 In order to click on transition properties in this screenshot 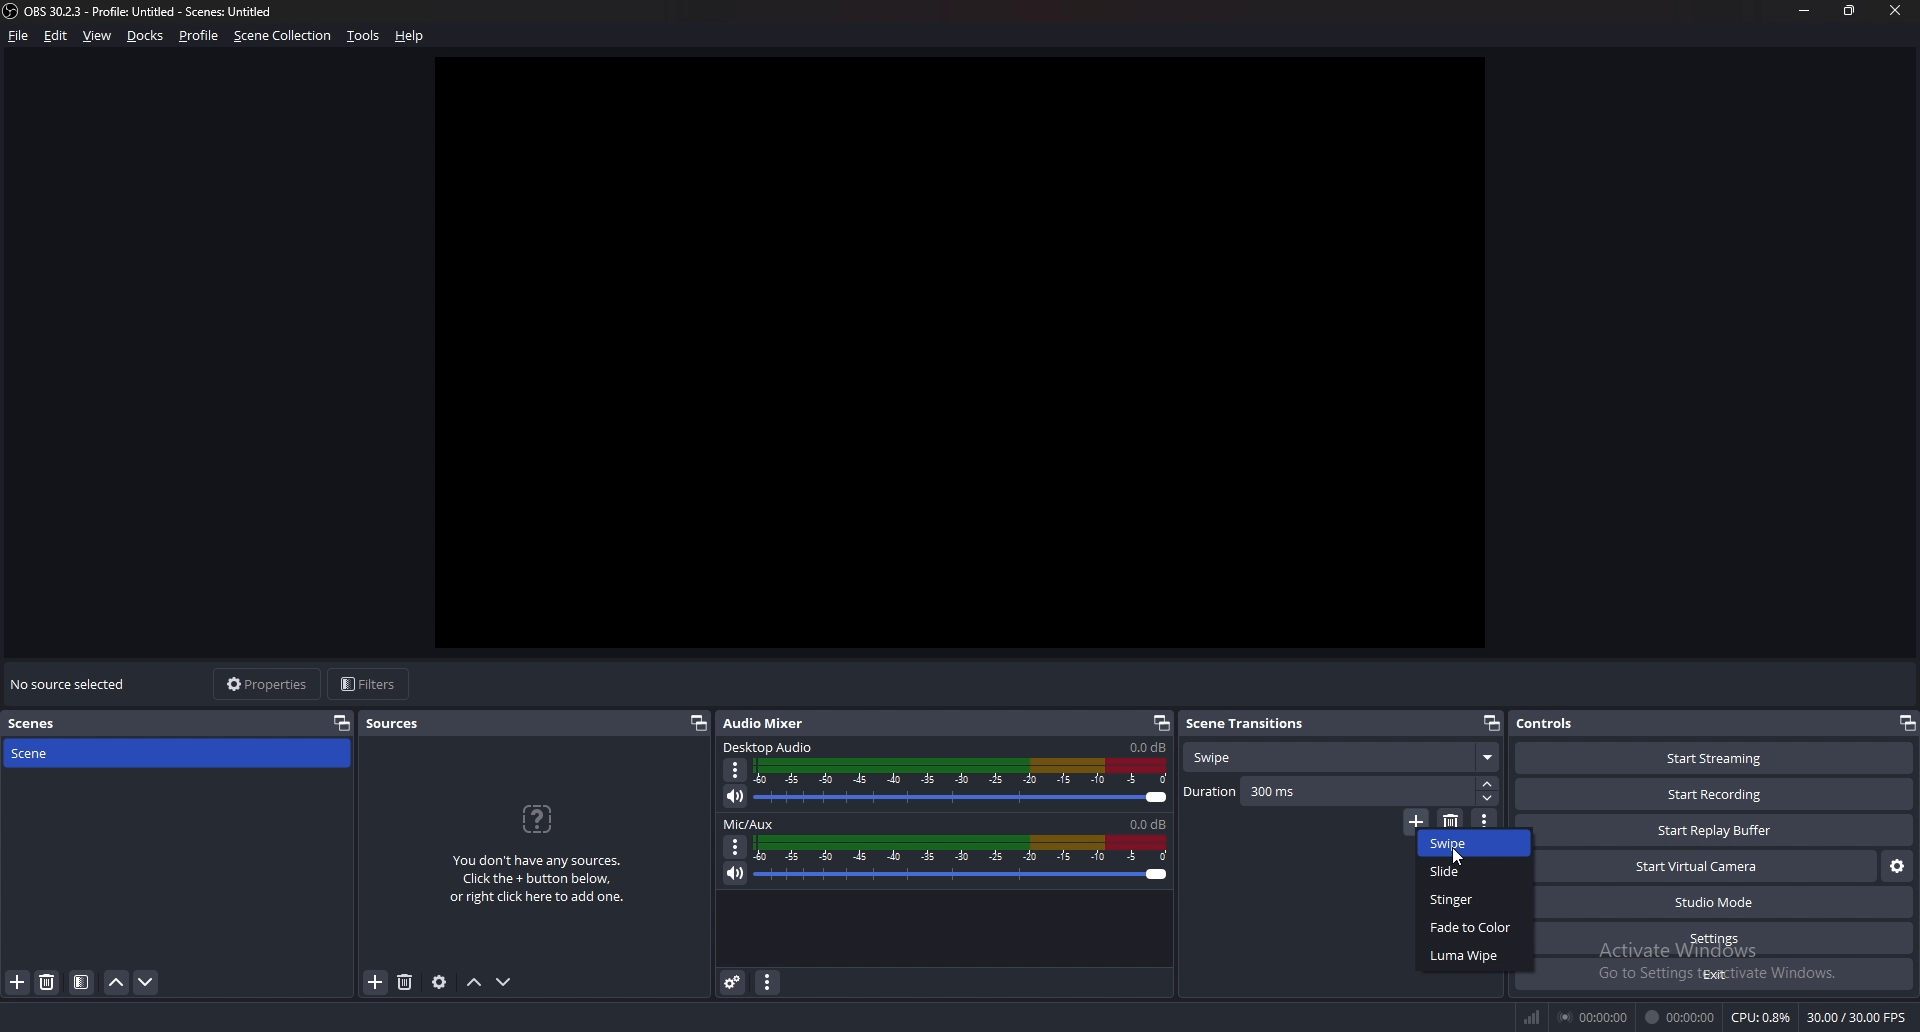, I will do `click(1486, 818)`.